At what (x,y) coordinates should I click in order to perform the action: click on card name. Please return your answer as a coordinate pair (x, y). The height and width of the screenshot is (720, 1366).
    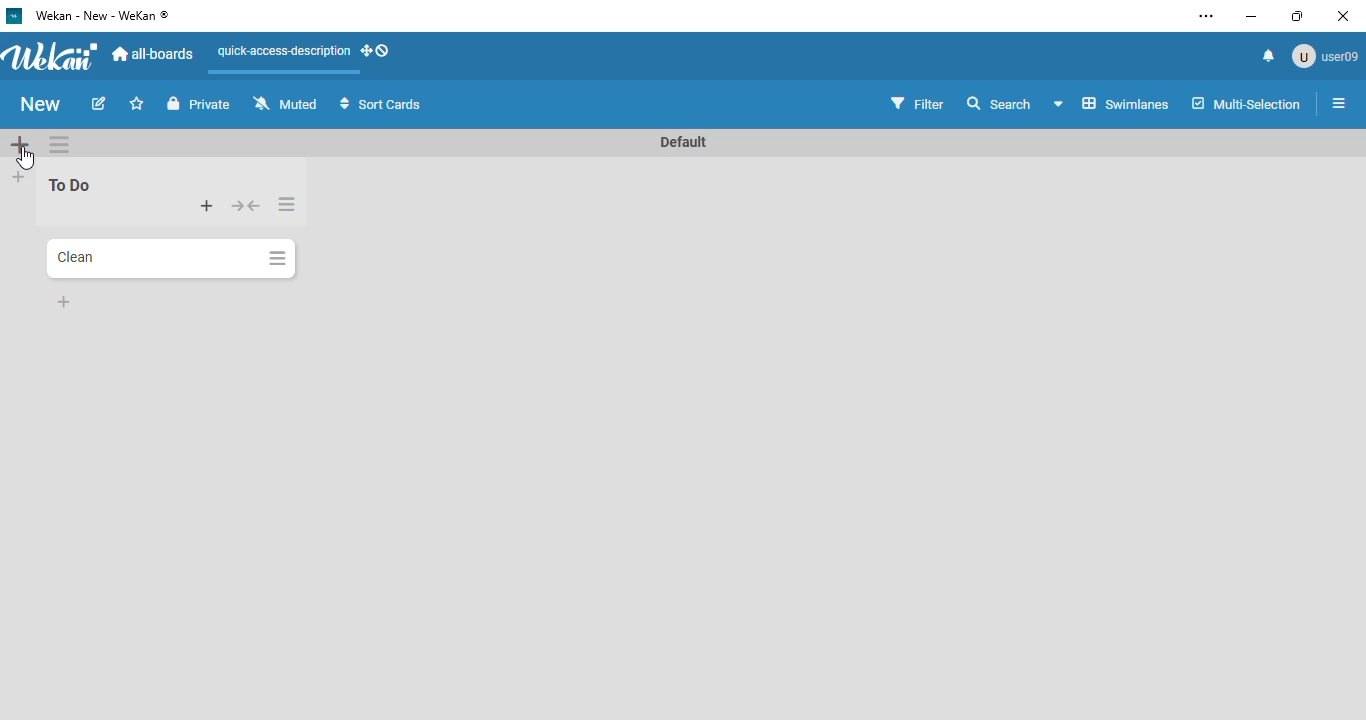
    Looking at the image, I should click on (79, 258).